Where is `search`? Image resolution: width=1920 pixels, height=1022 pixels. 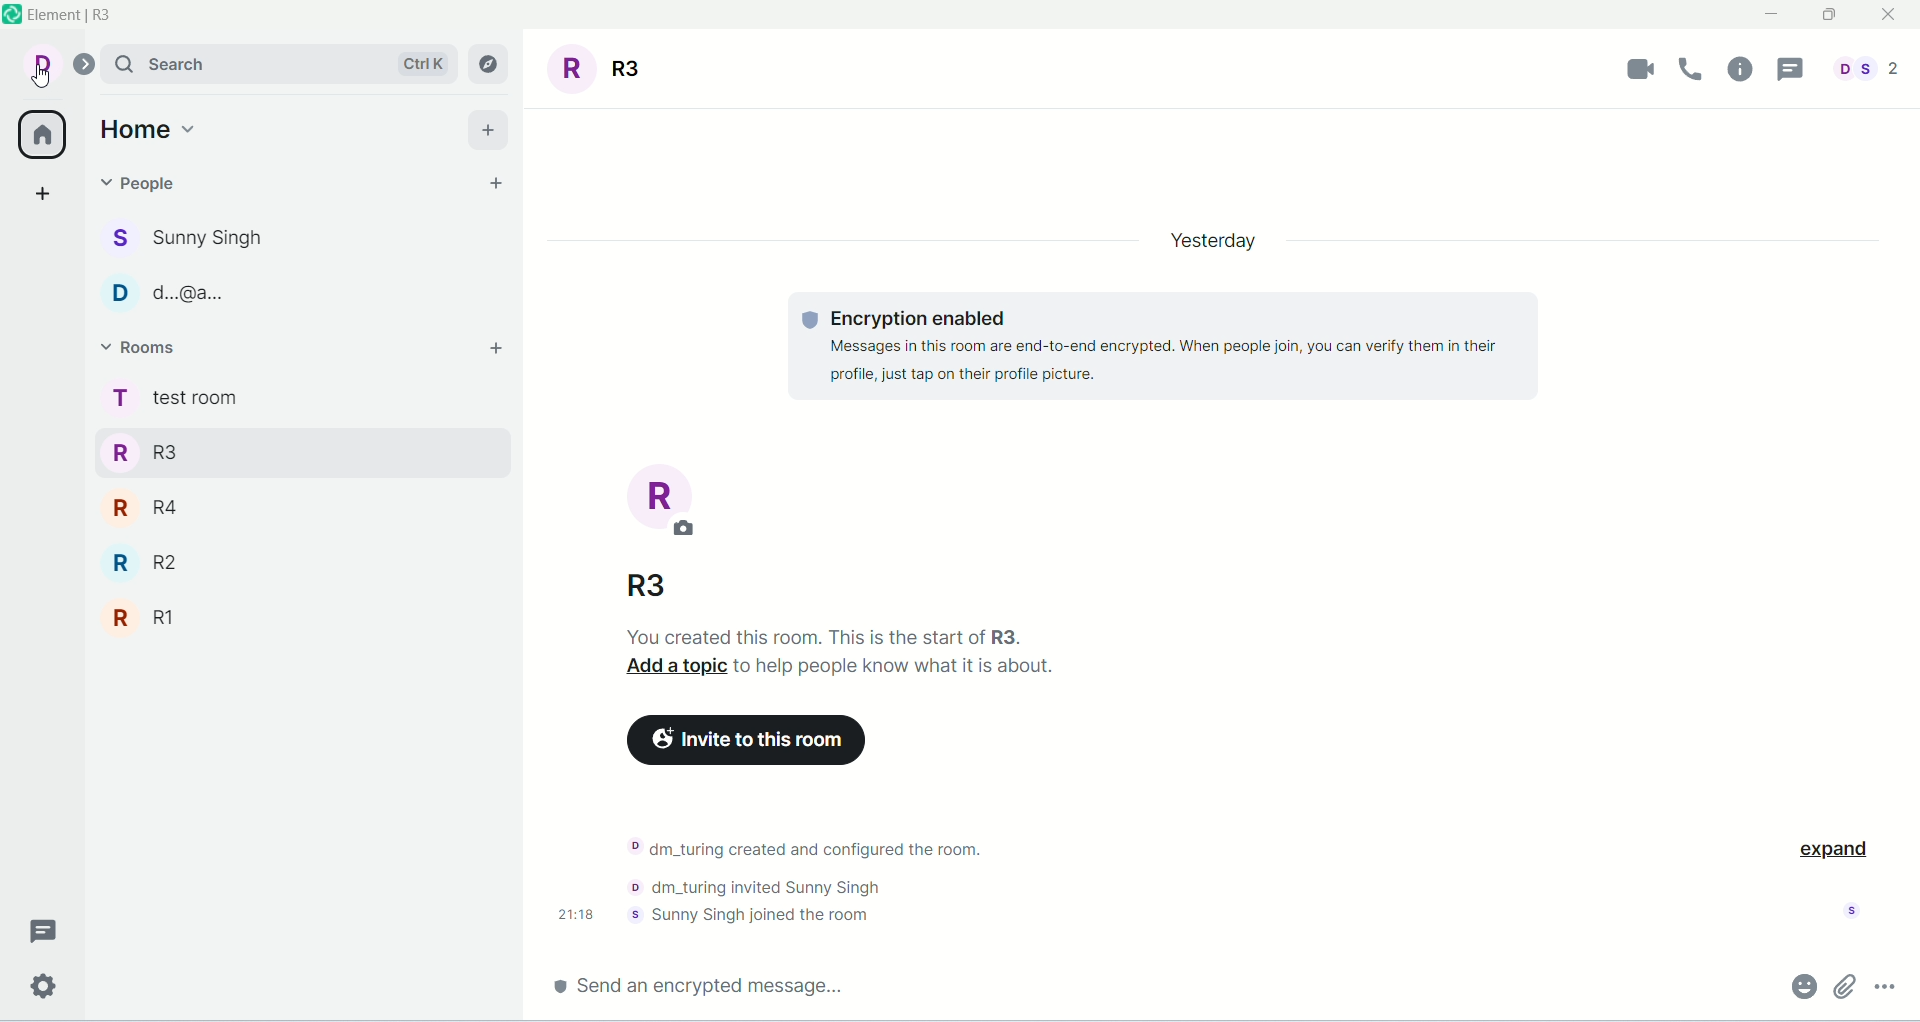
search is located at coordinates (281, 63).